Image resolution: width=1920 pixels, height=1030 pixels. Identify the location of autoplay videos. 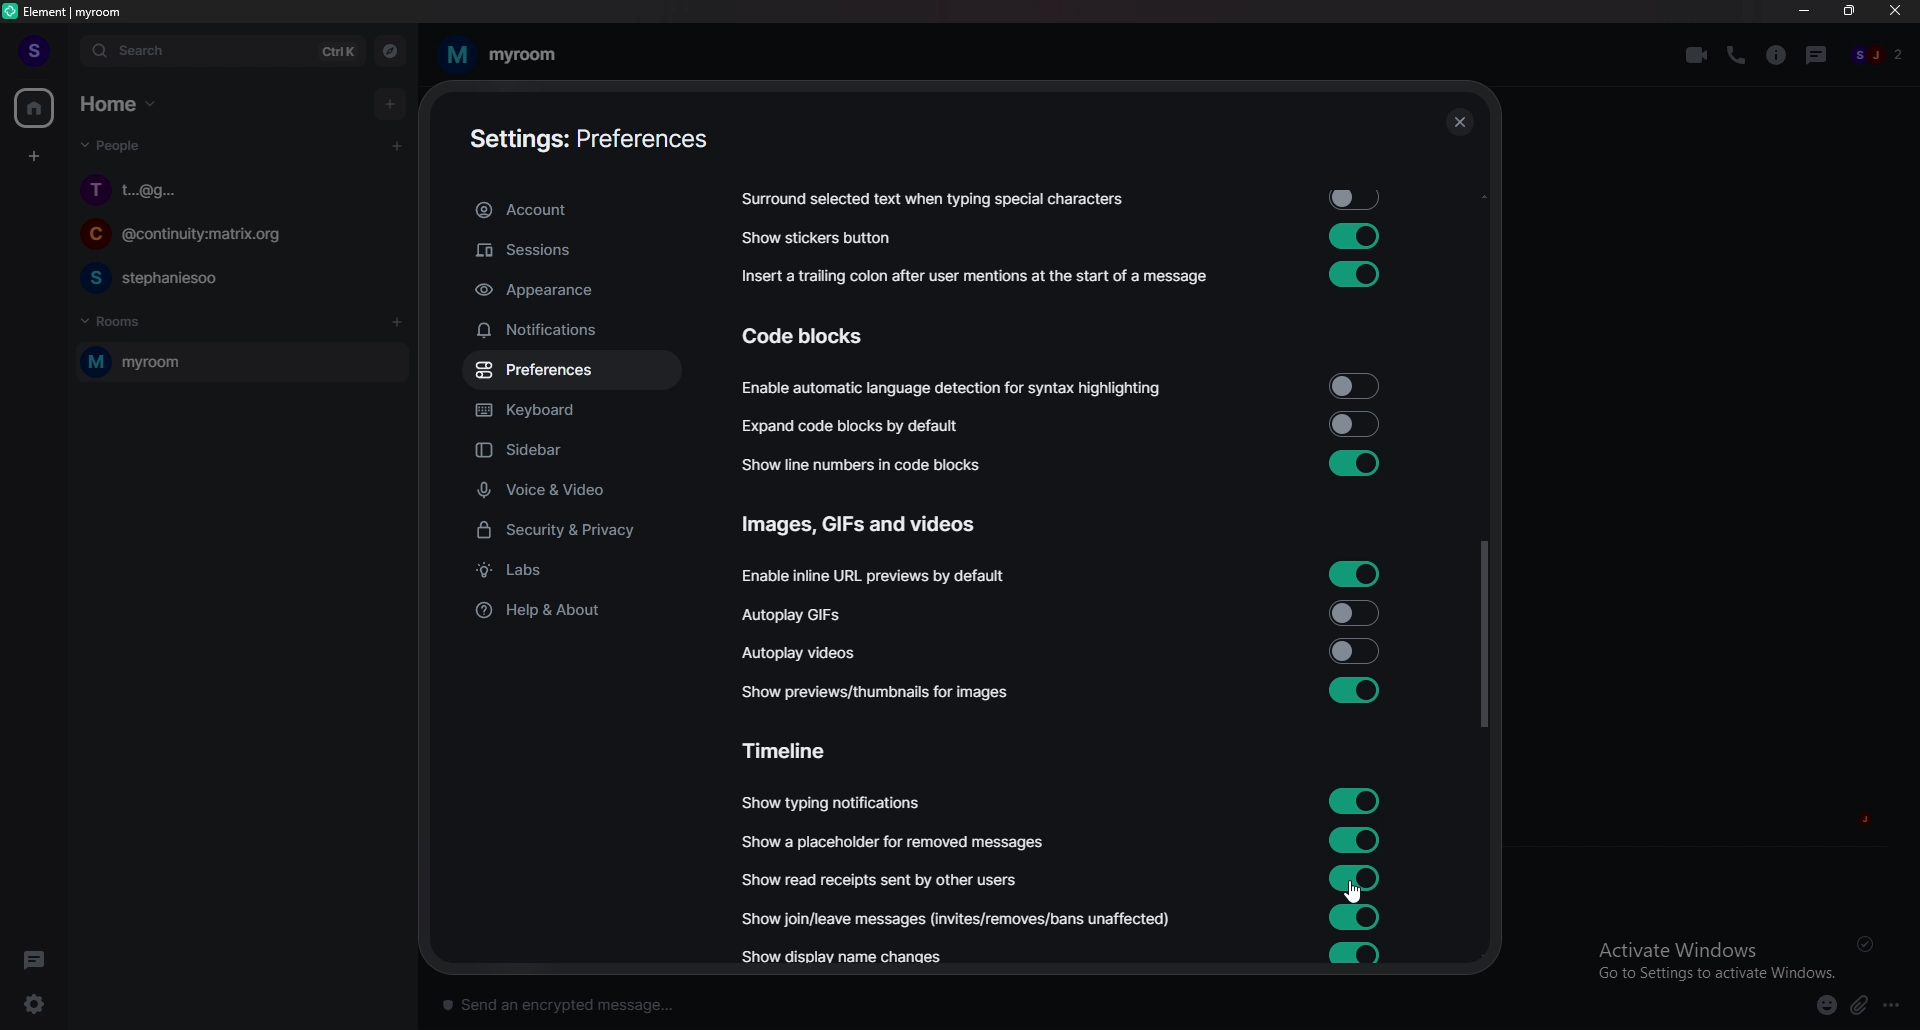
(800, 651).